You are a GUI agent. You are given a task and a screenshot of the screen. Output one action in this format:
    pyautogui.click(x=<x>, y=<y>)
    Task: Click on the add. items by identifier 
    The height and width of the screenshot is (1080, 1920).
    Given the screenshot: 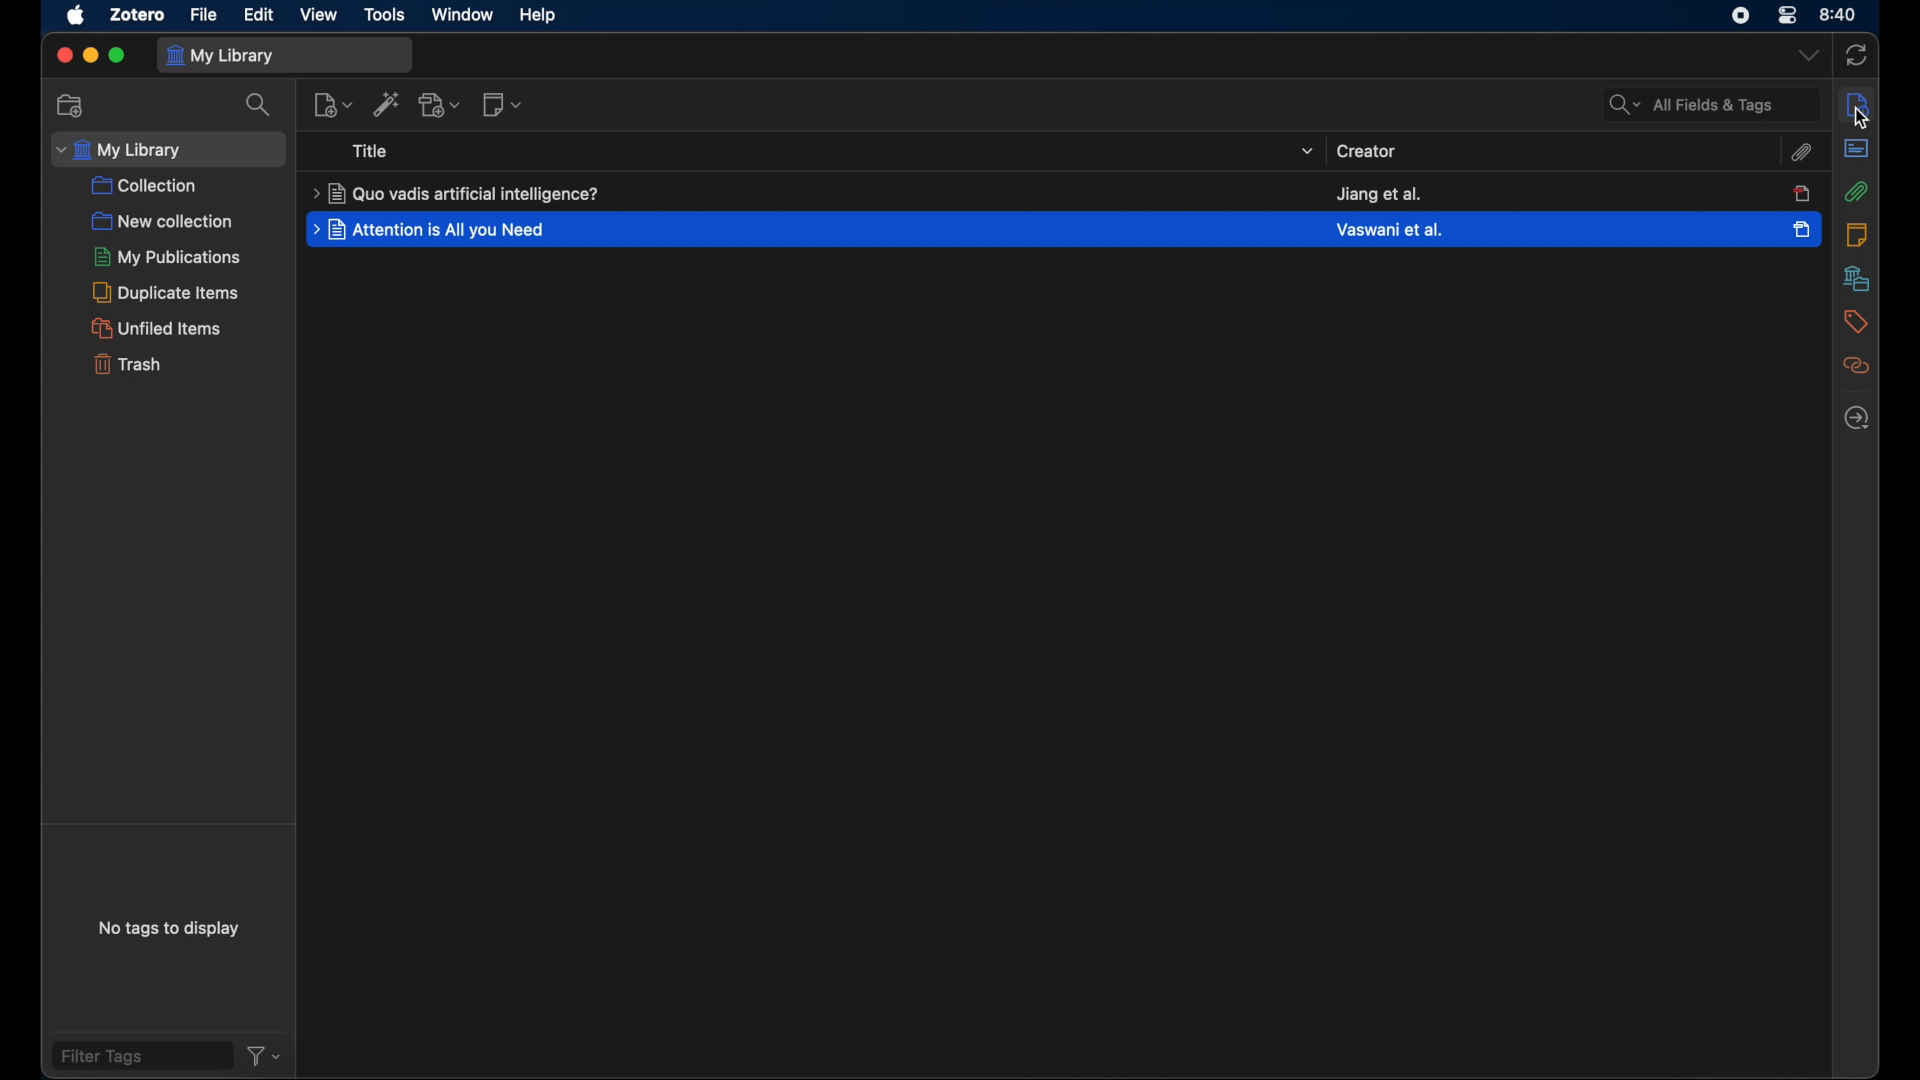 What is the action you would take?
    pyautogui.click(x=386, y=105)
    